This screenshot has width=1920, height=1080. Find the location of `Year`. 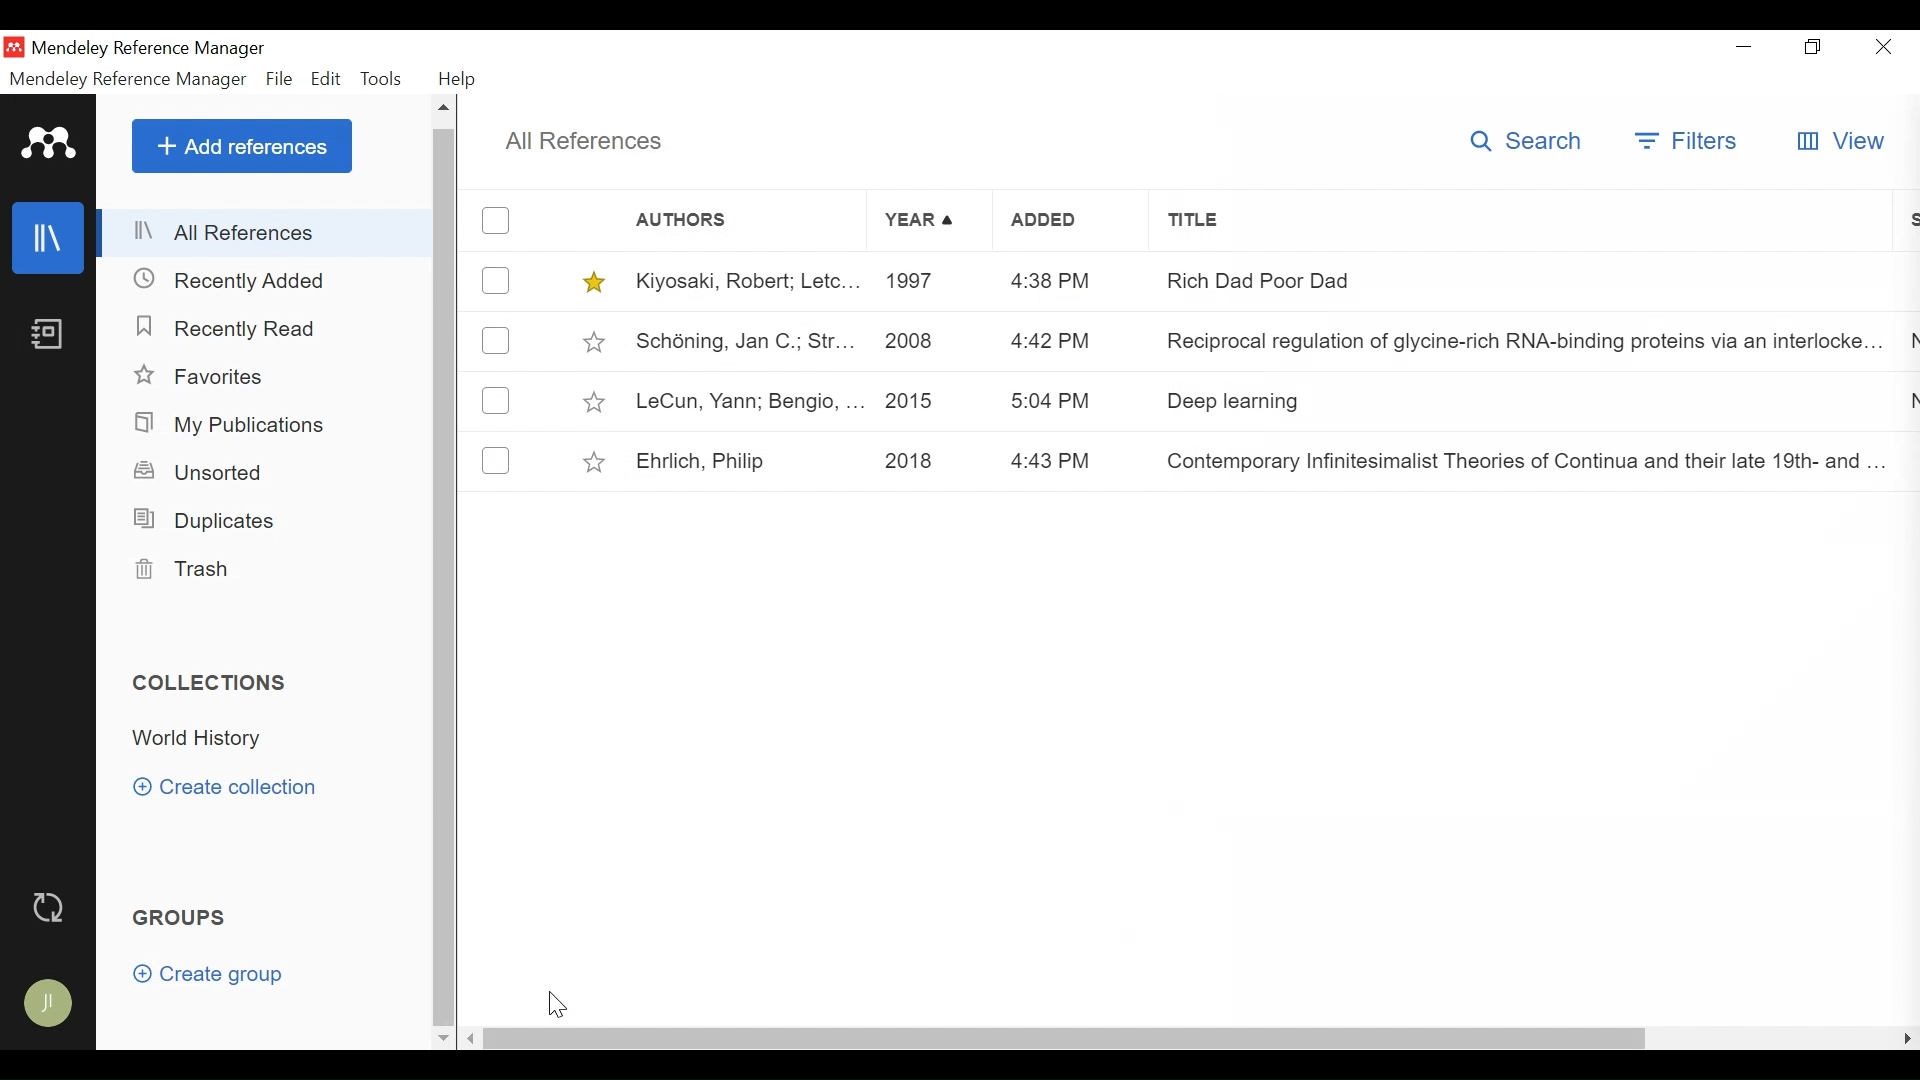

Year is located at coordinates (929, 222).